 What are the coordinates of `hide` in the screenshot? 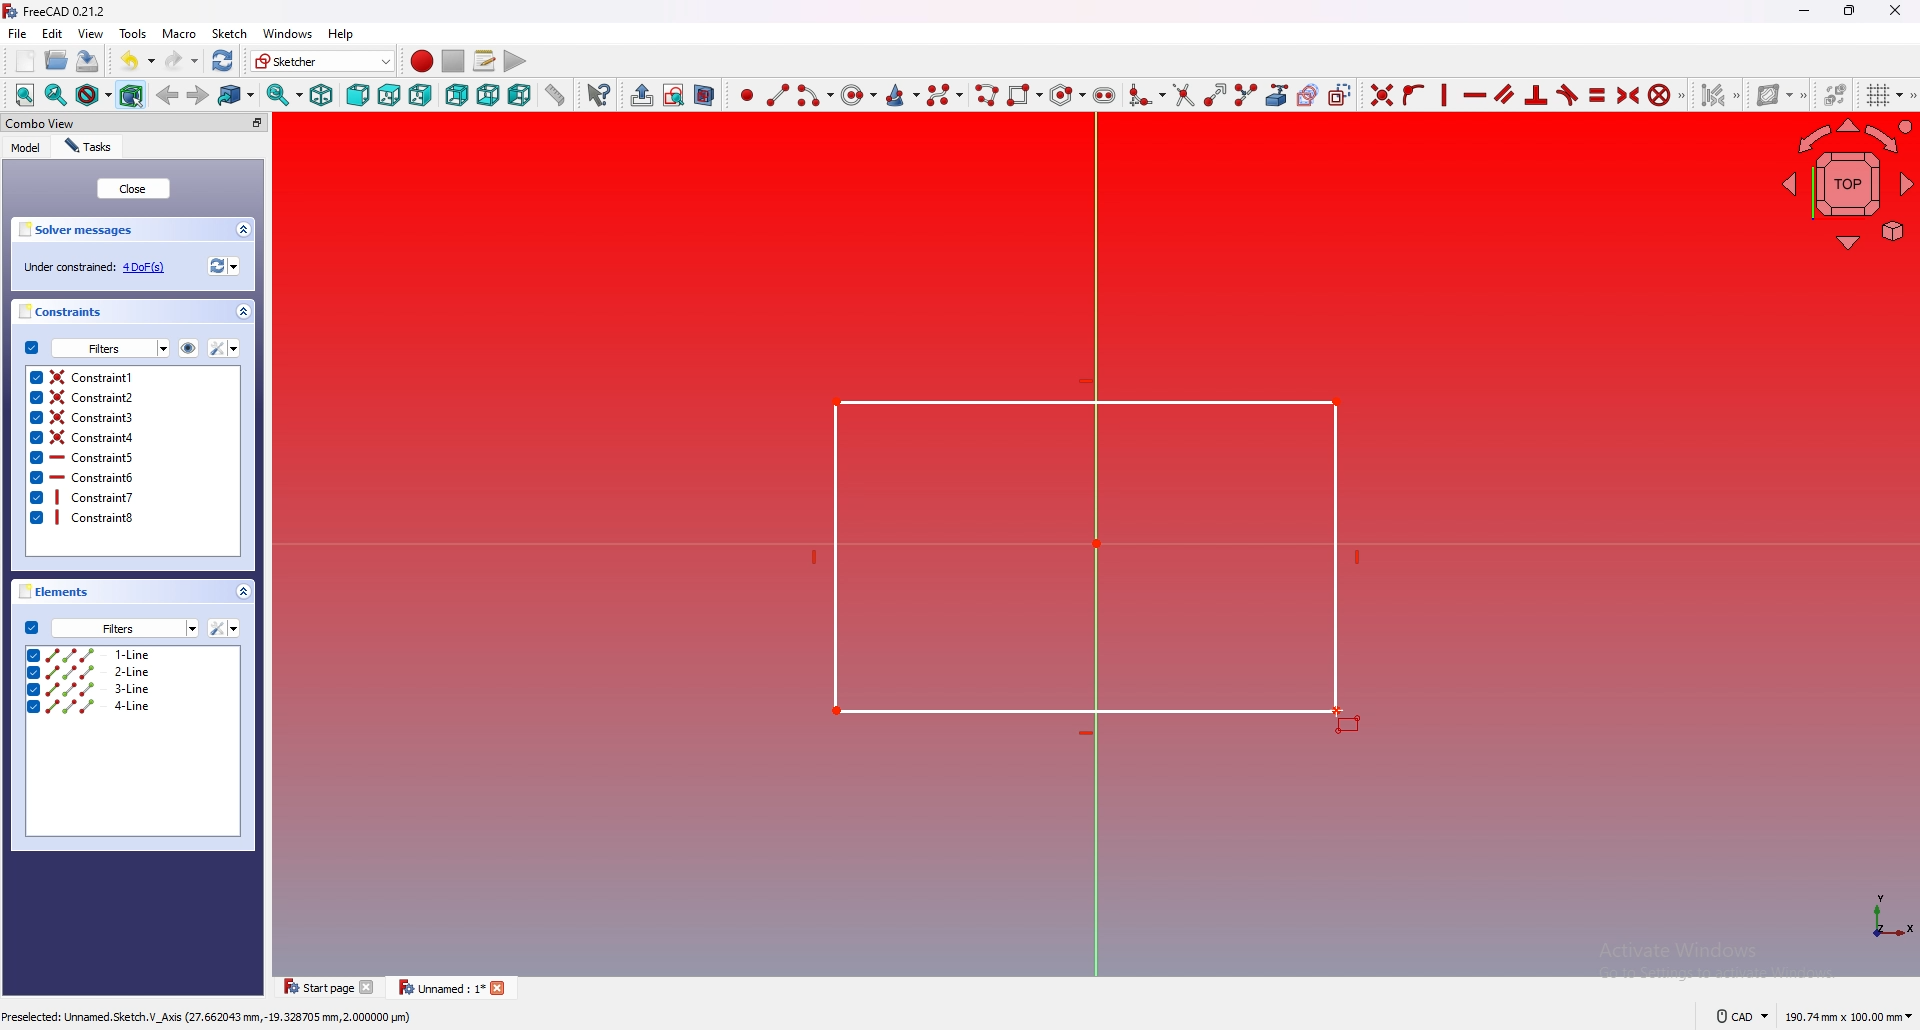 It's located at (188, 349).